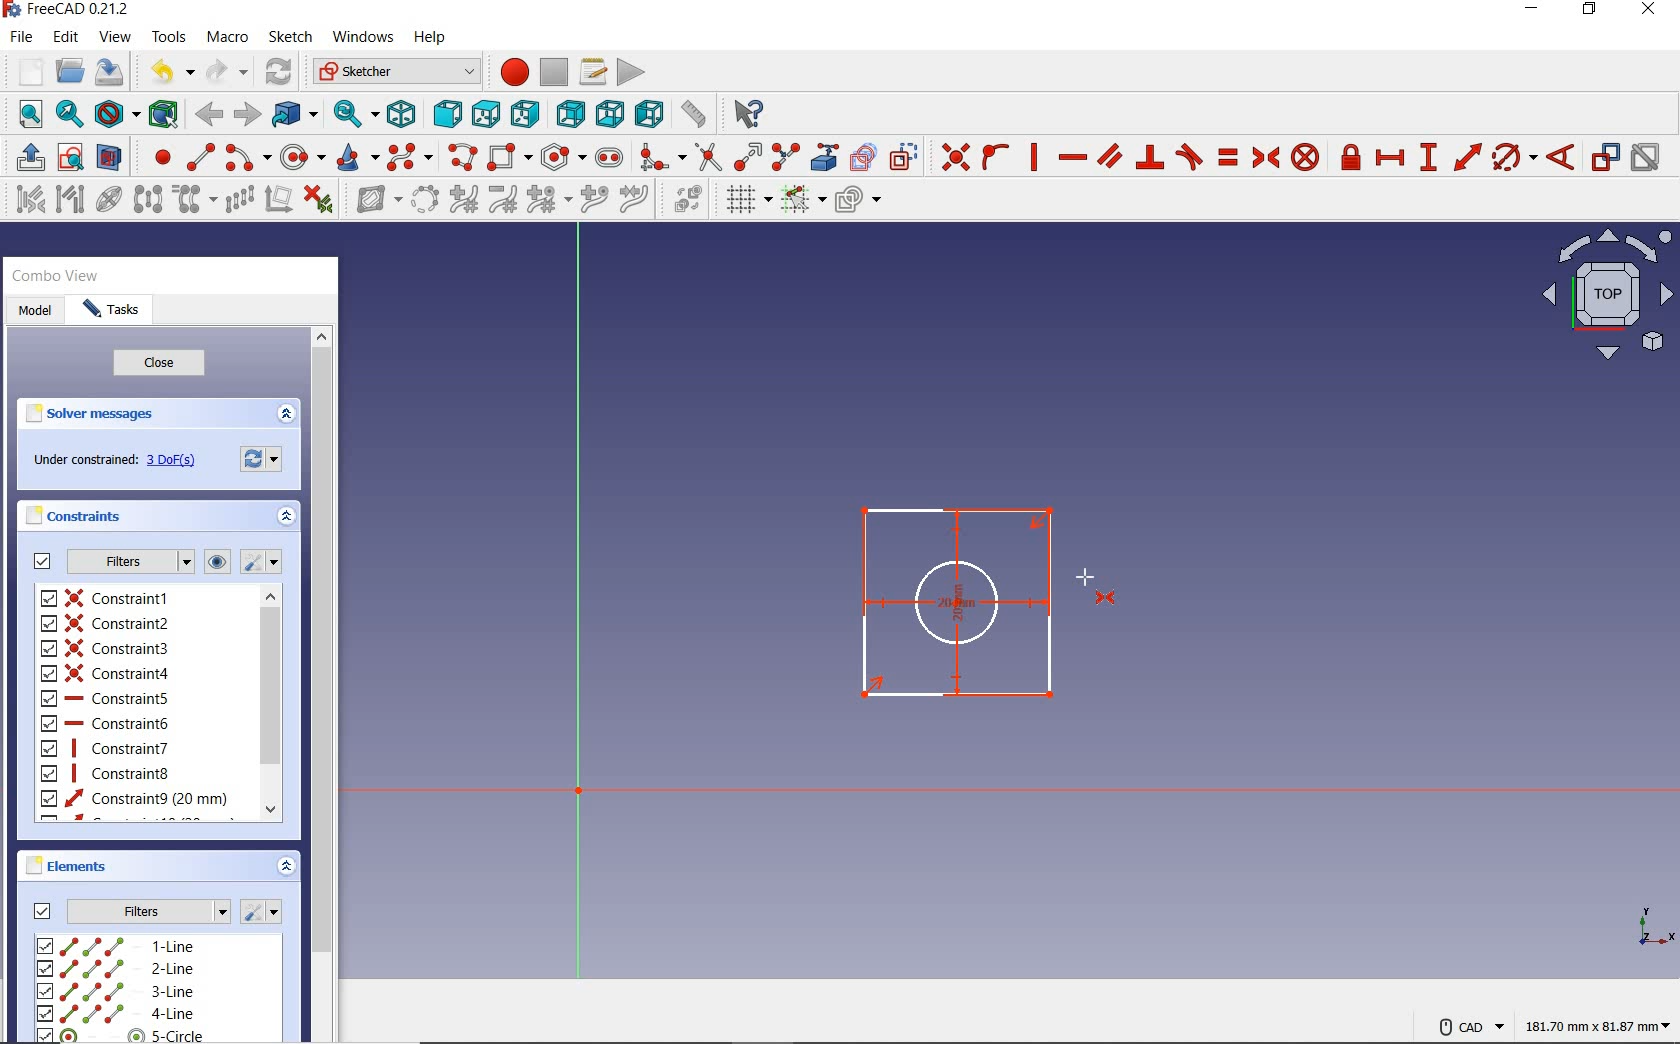 This screenshot has width=1680, height=1044. I want to click on constraint vertical distance, so click(1429, 158).